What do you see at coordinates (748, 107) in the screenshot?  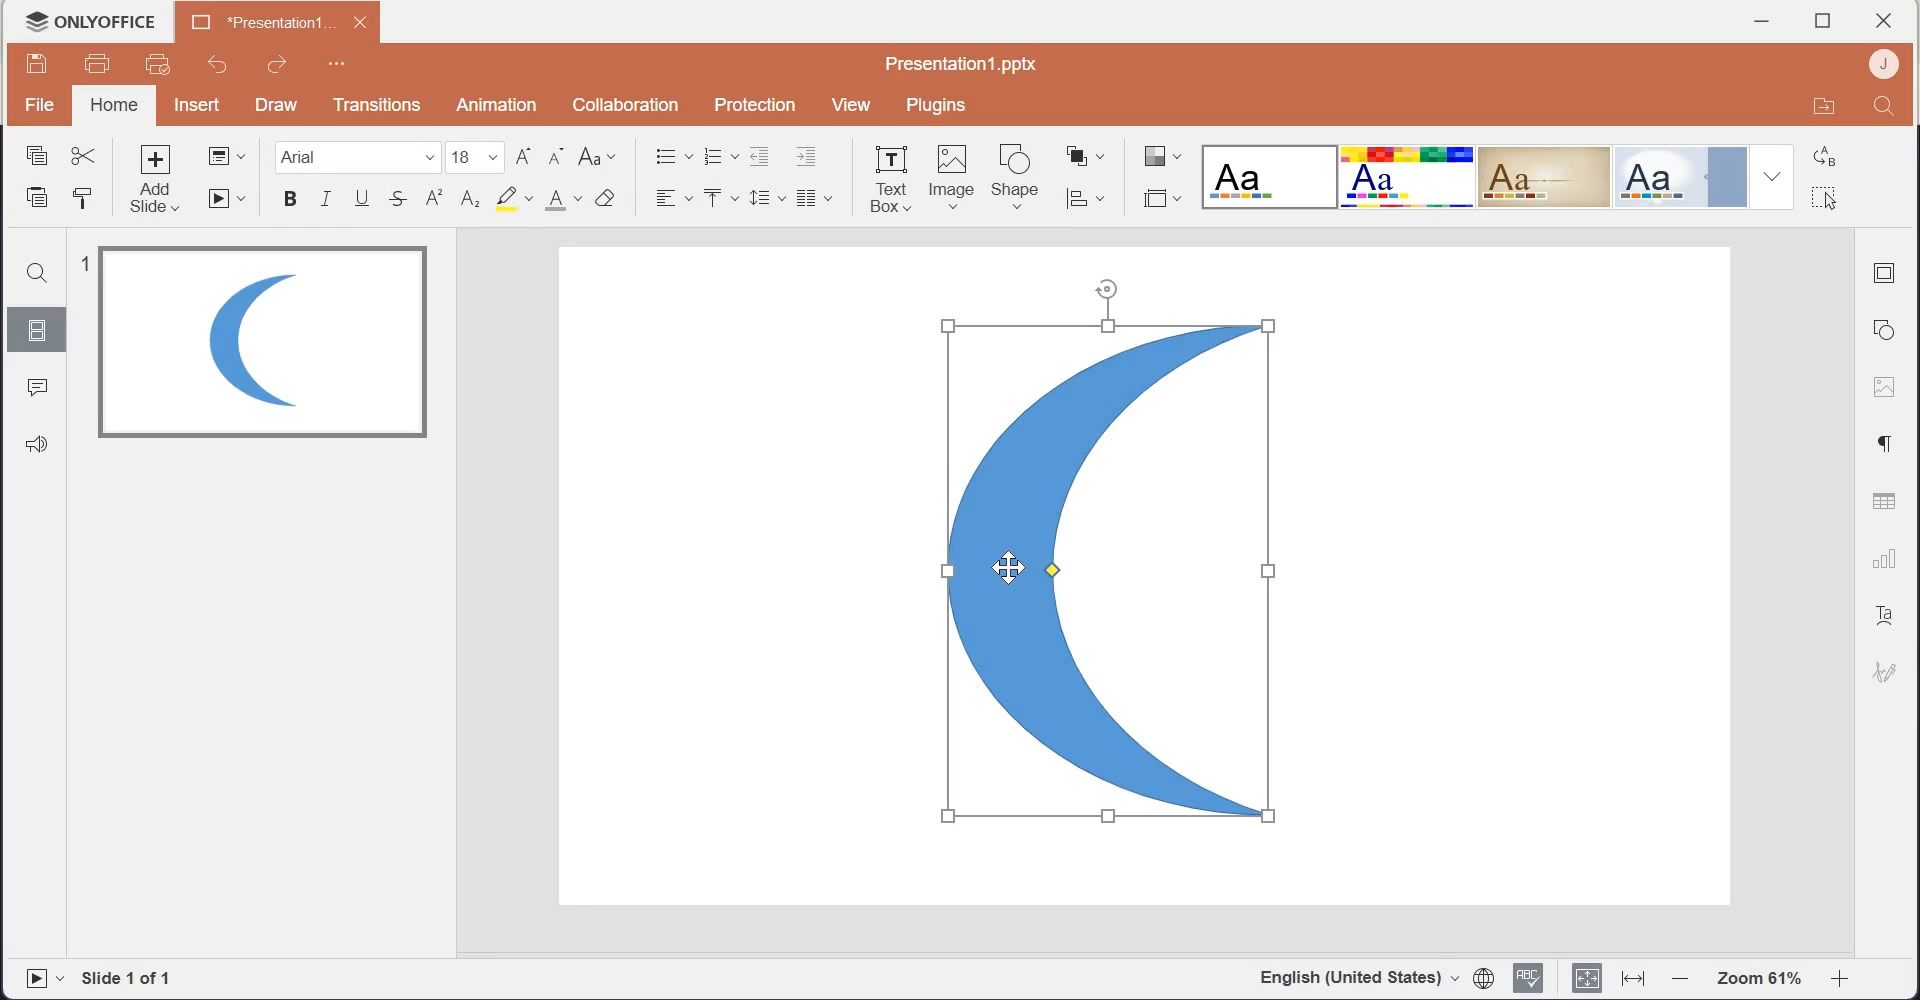 I see `Protection` at bounding box center [748, 107].